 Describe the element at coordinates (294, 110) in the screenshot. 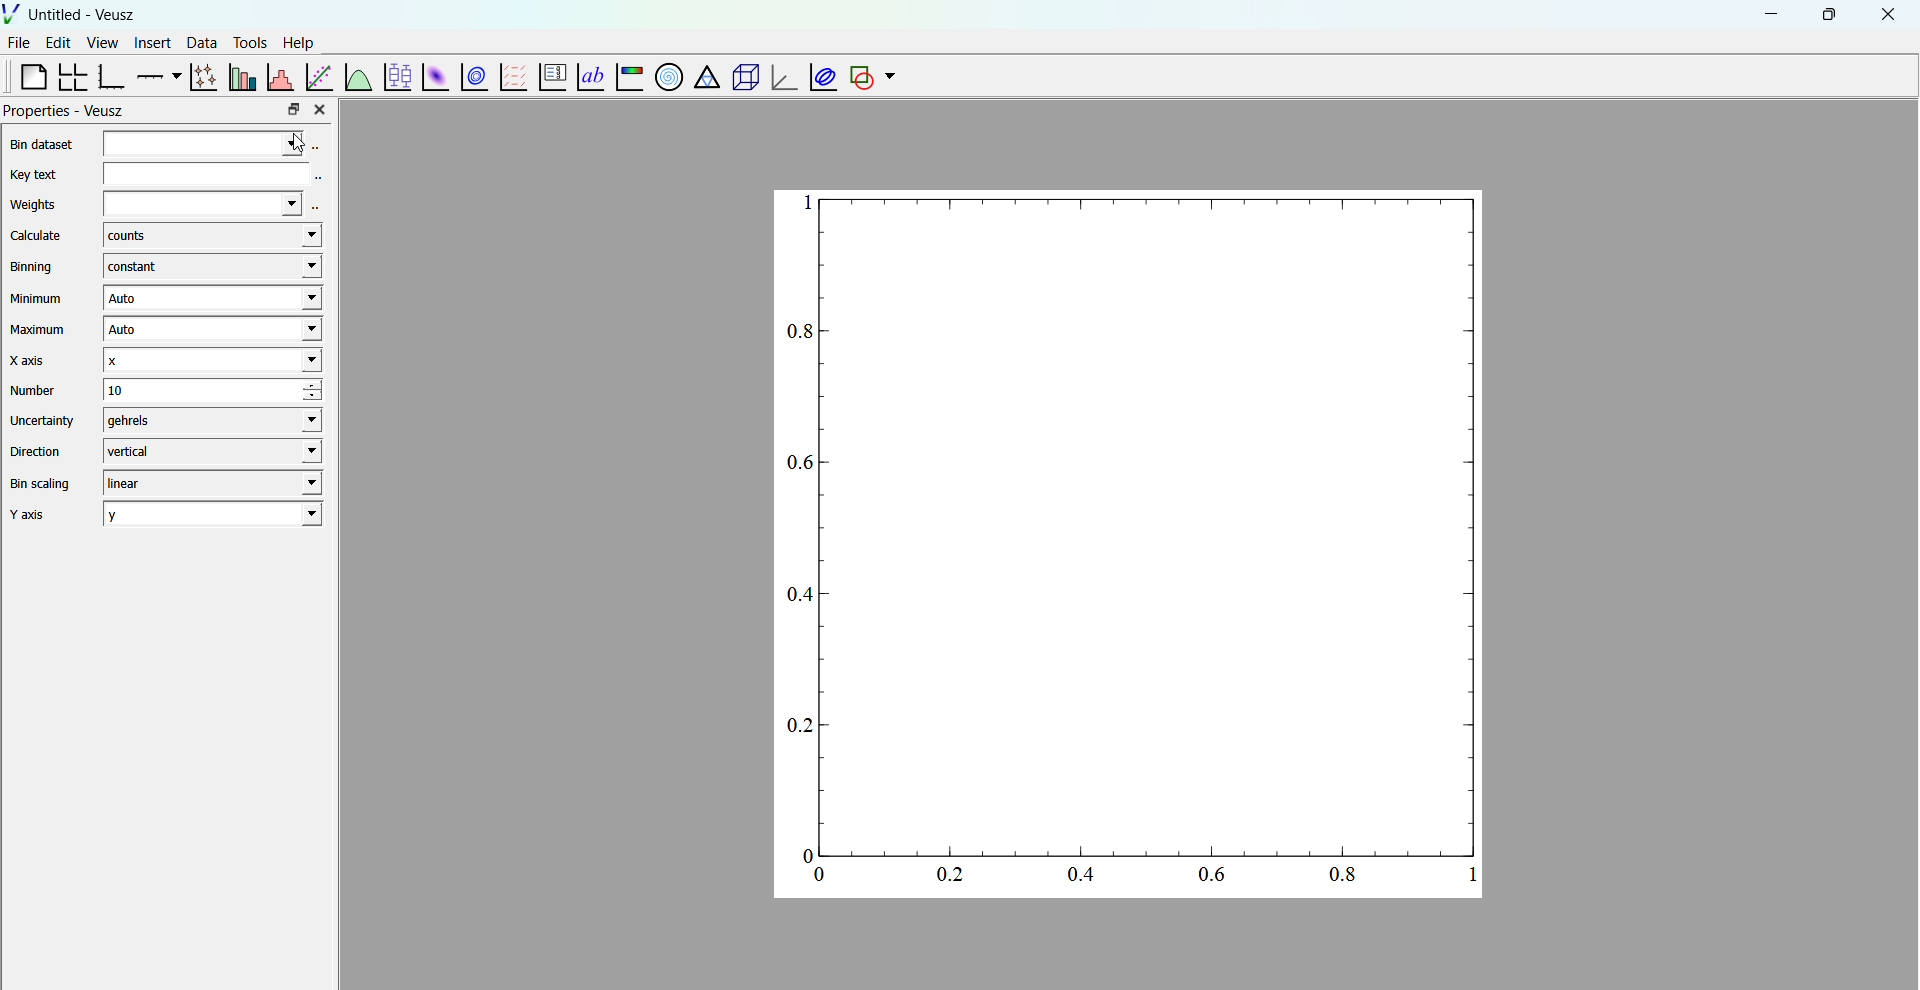

I see `maximize property bar` at that location.